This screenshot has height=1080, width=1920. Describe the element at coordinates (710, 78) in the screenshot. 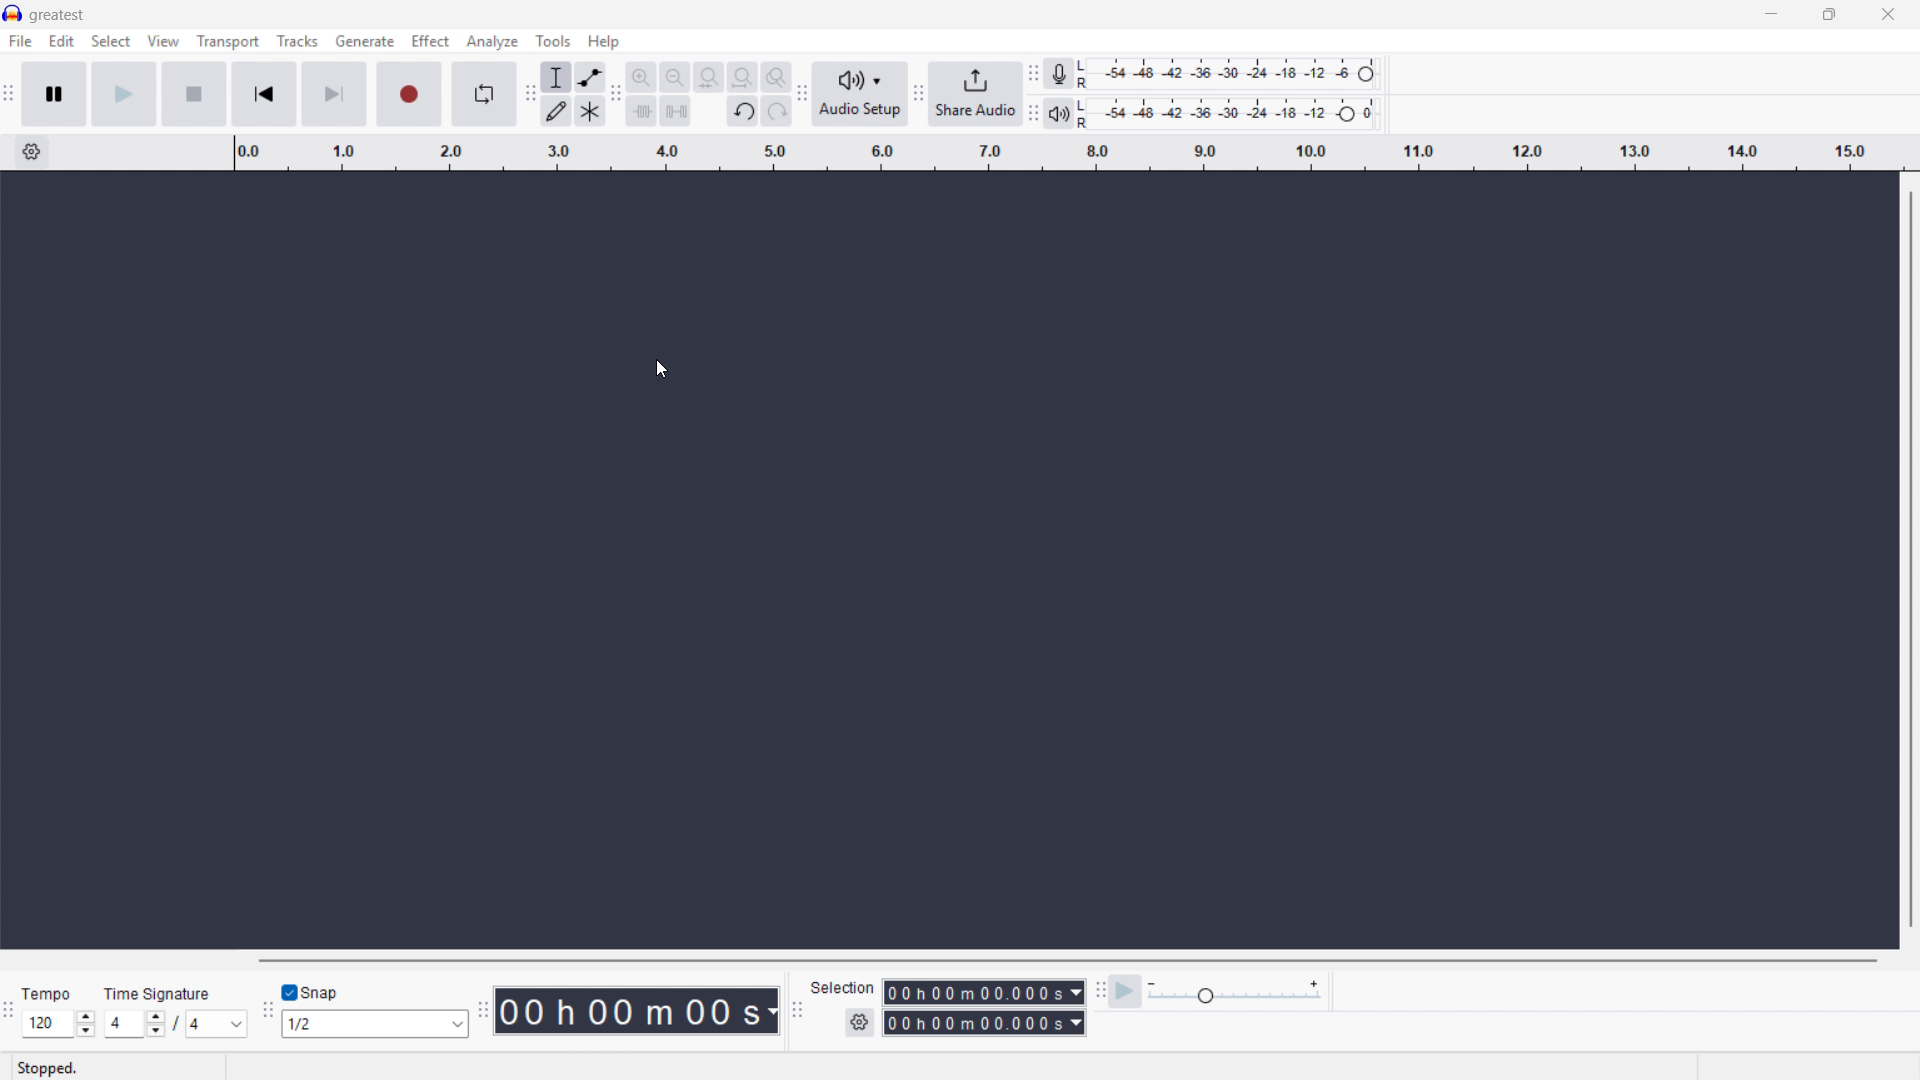

I see `Fit selection to width ` at that location.